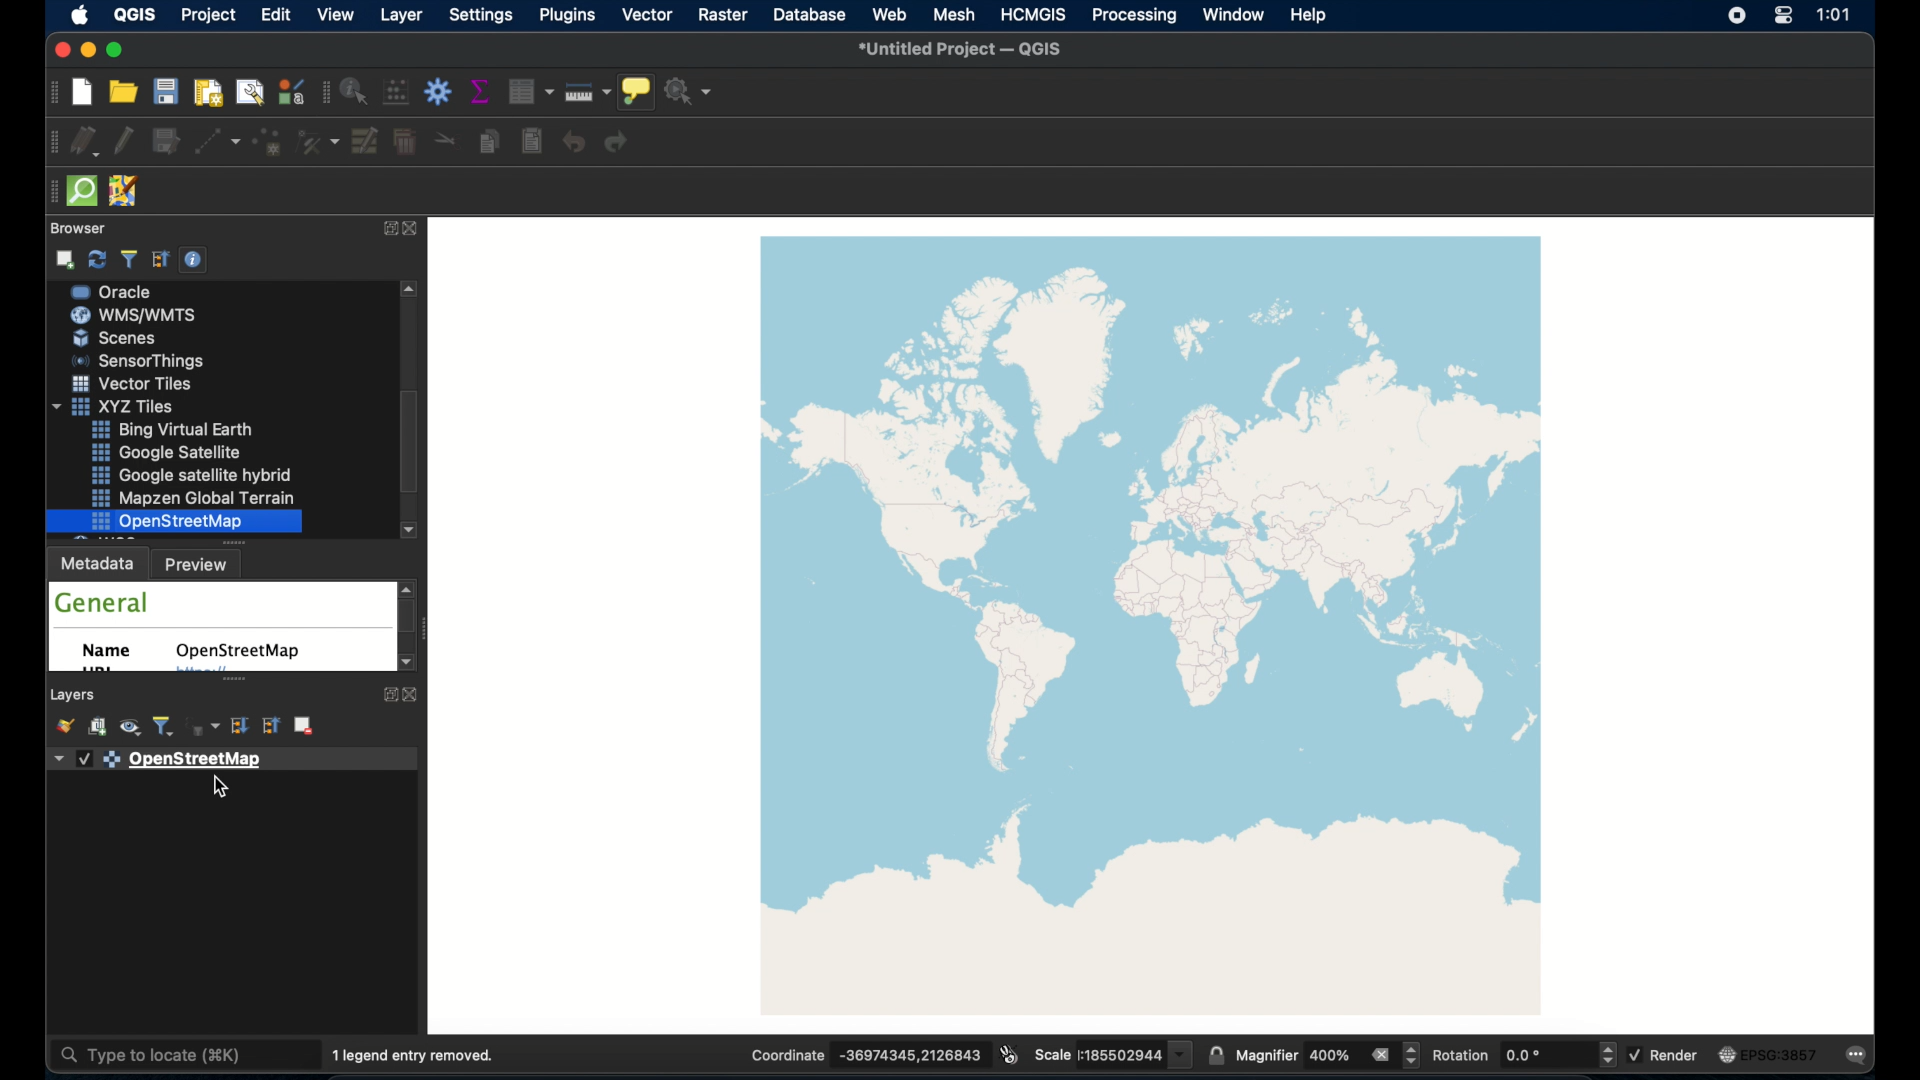  What do you see at coordinates (812, 14) in the screenshot?
I see `database` at bounding box center [812, 14].